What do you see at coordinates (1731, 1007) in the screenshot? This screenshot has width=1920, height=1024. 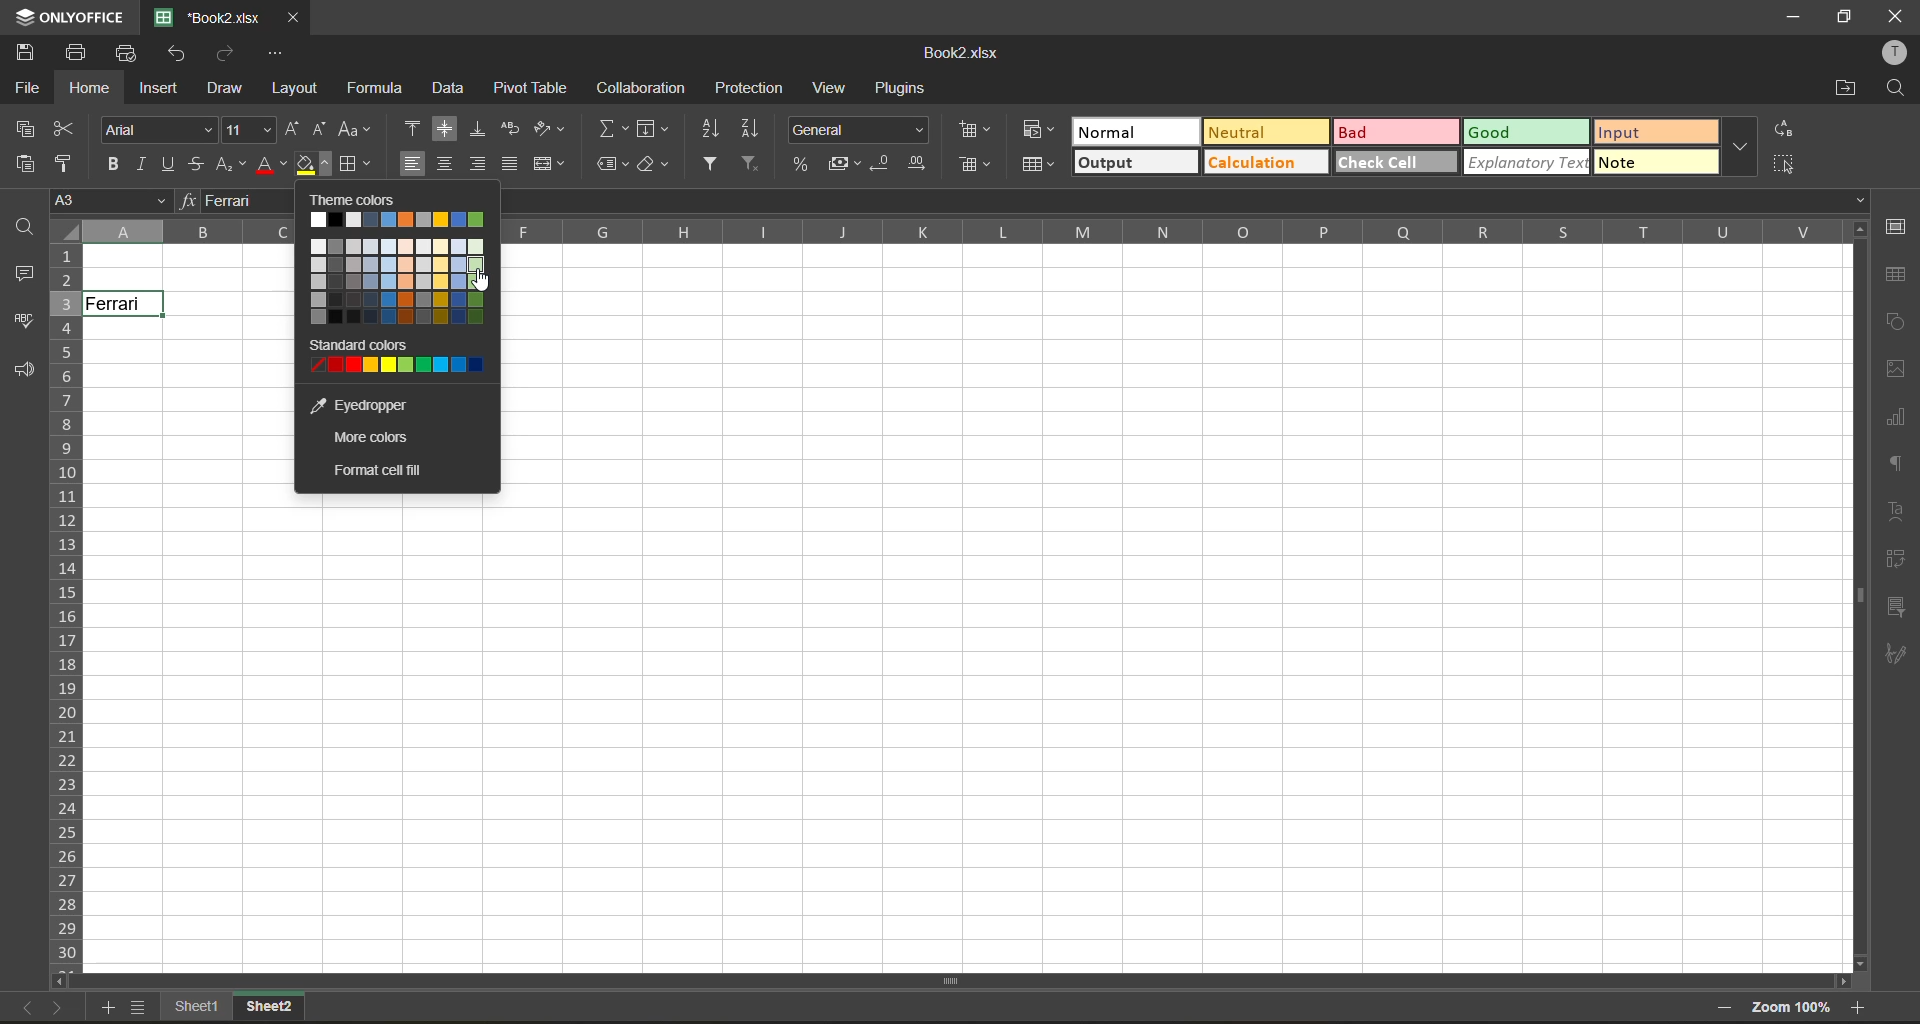 I see `zoom out` at bounding box center [1731, 1007].